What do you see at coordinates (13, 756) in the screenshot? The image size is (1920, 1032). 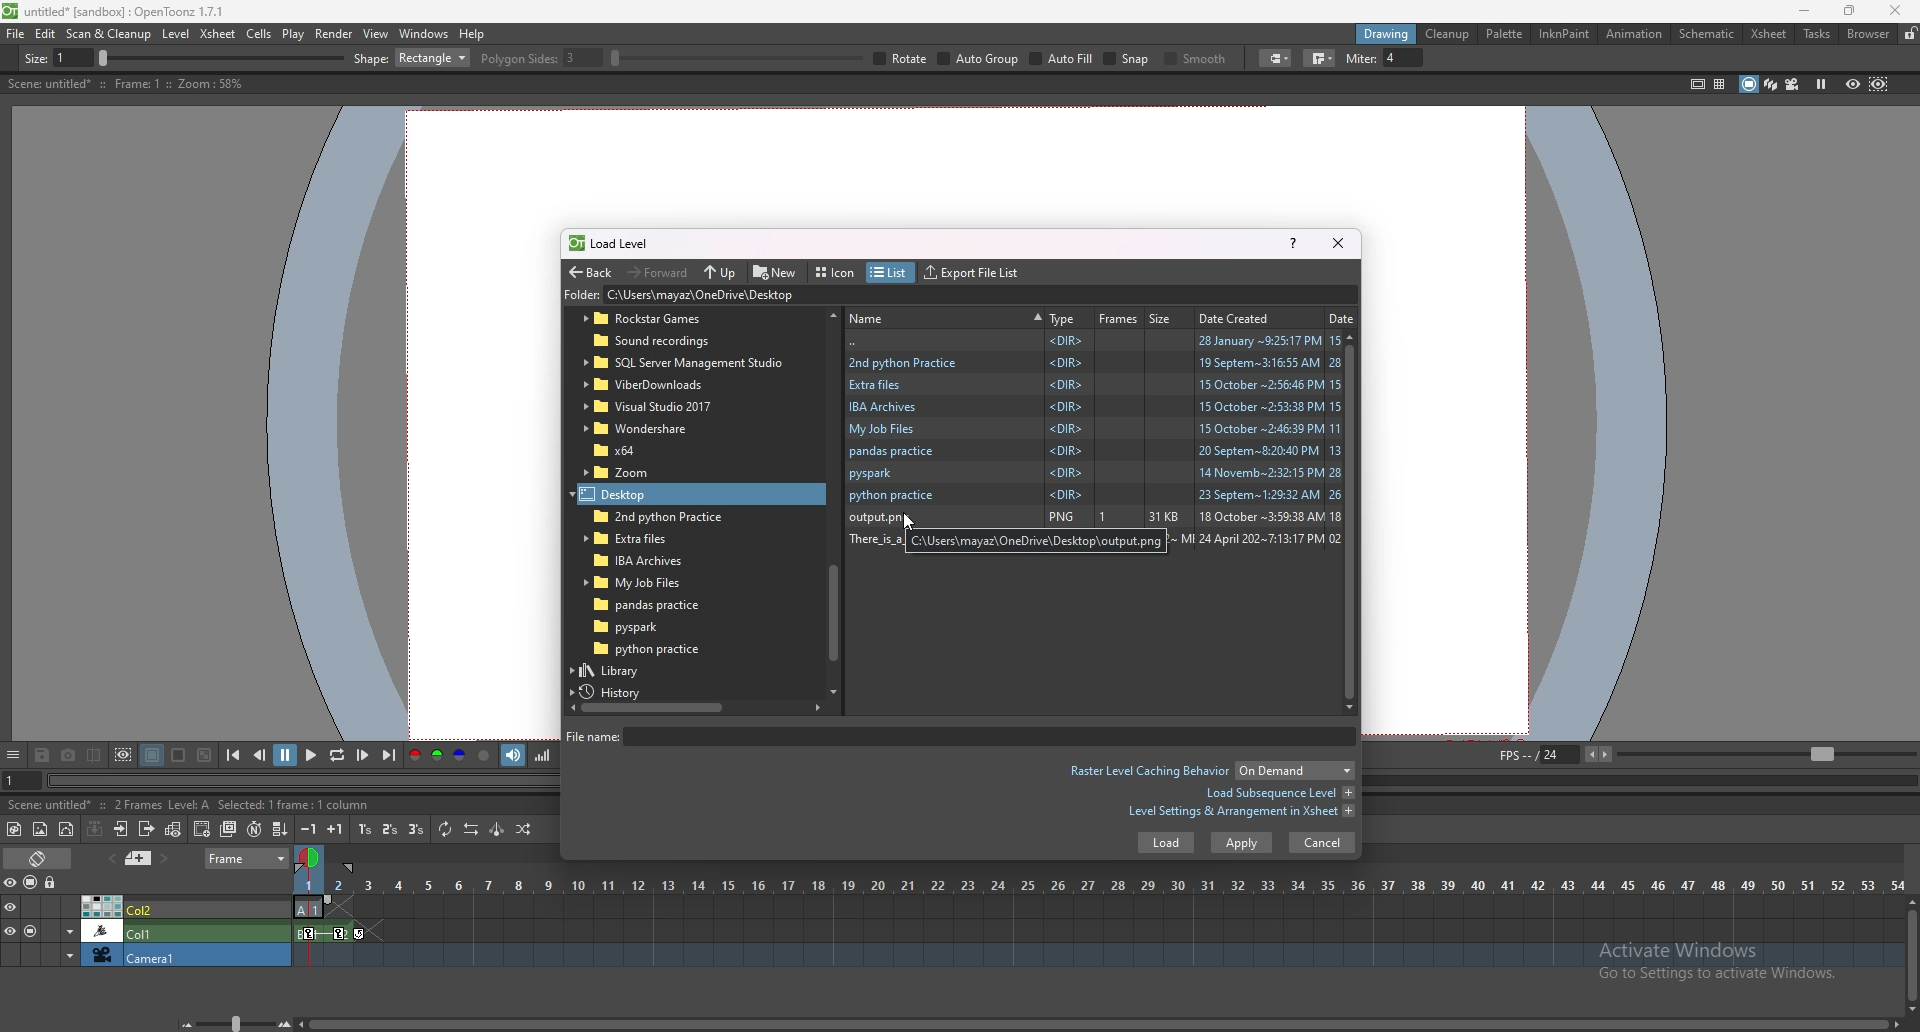 I see `options` at bounding box center [13, 756].